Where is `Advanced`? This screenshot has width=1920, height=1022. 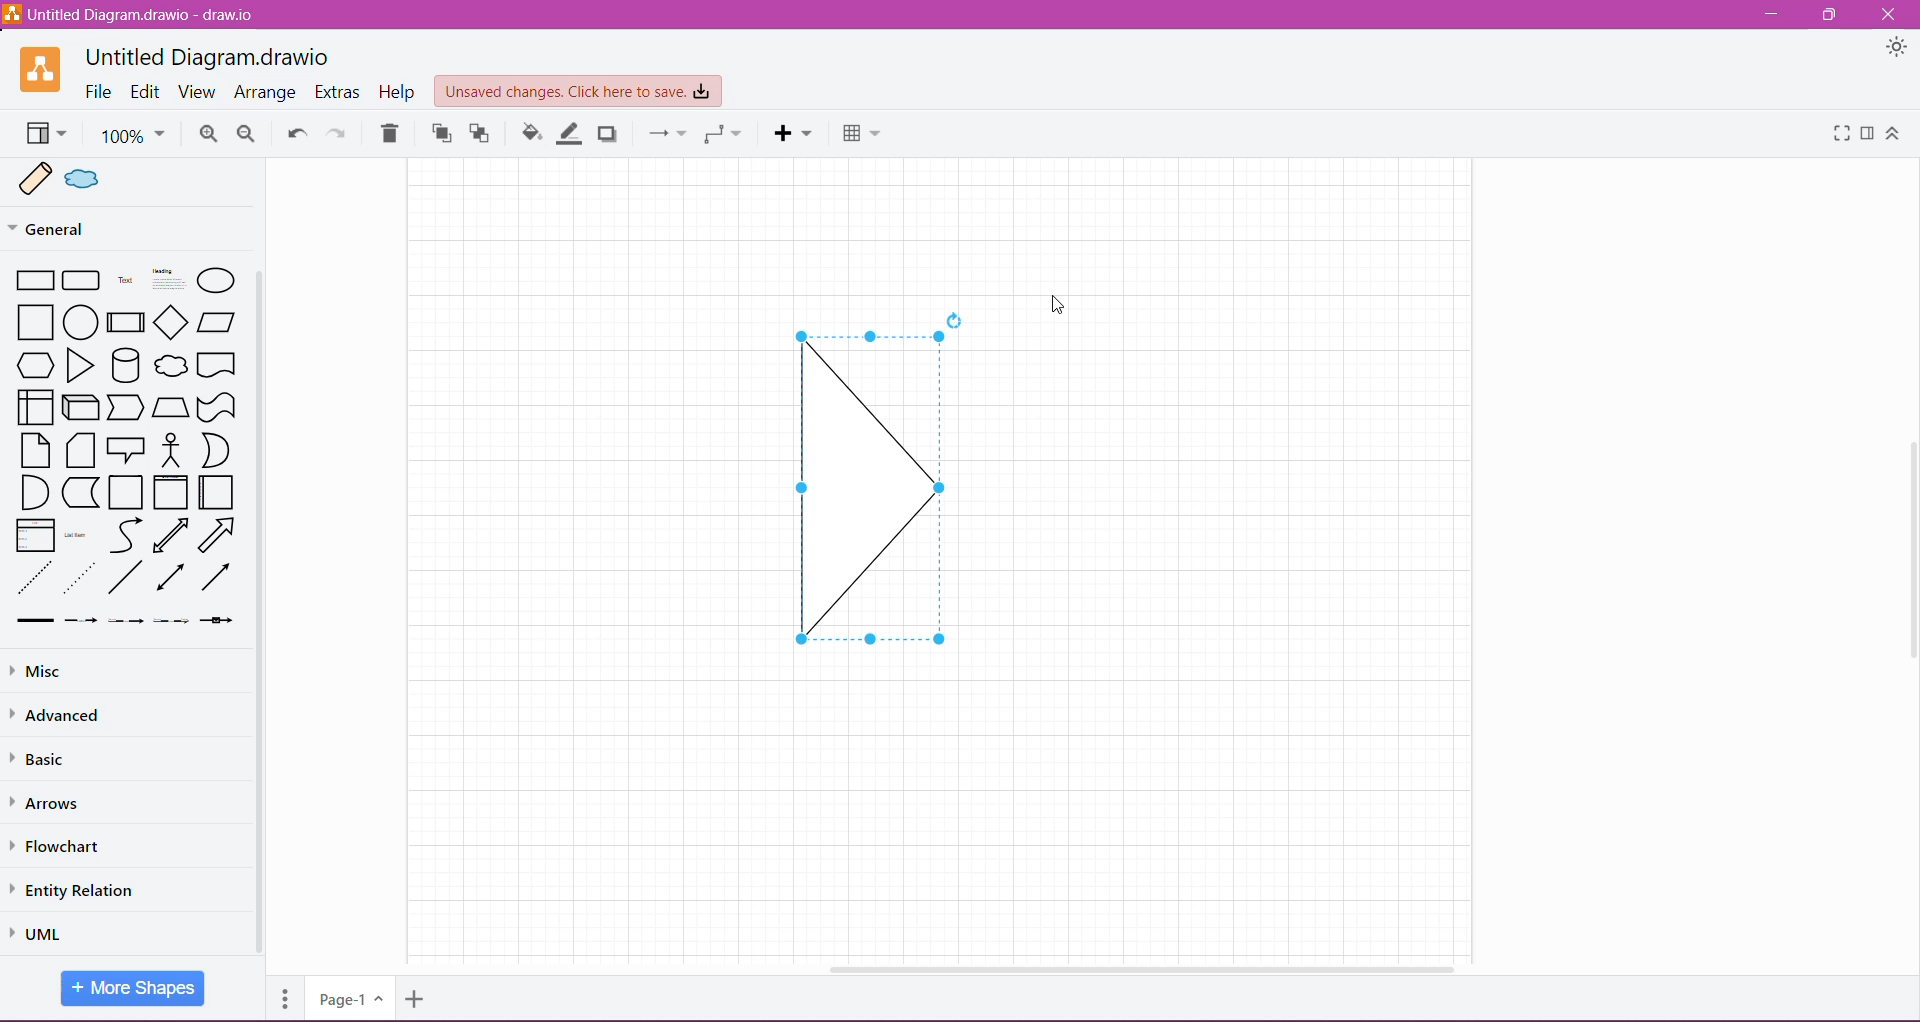 Advanced is located at coordinates (61, 718).